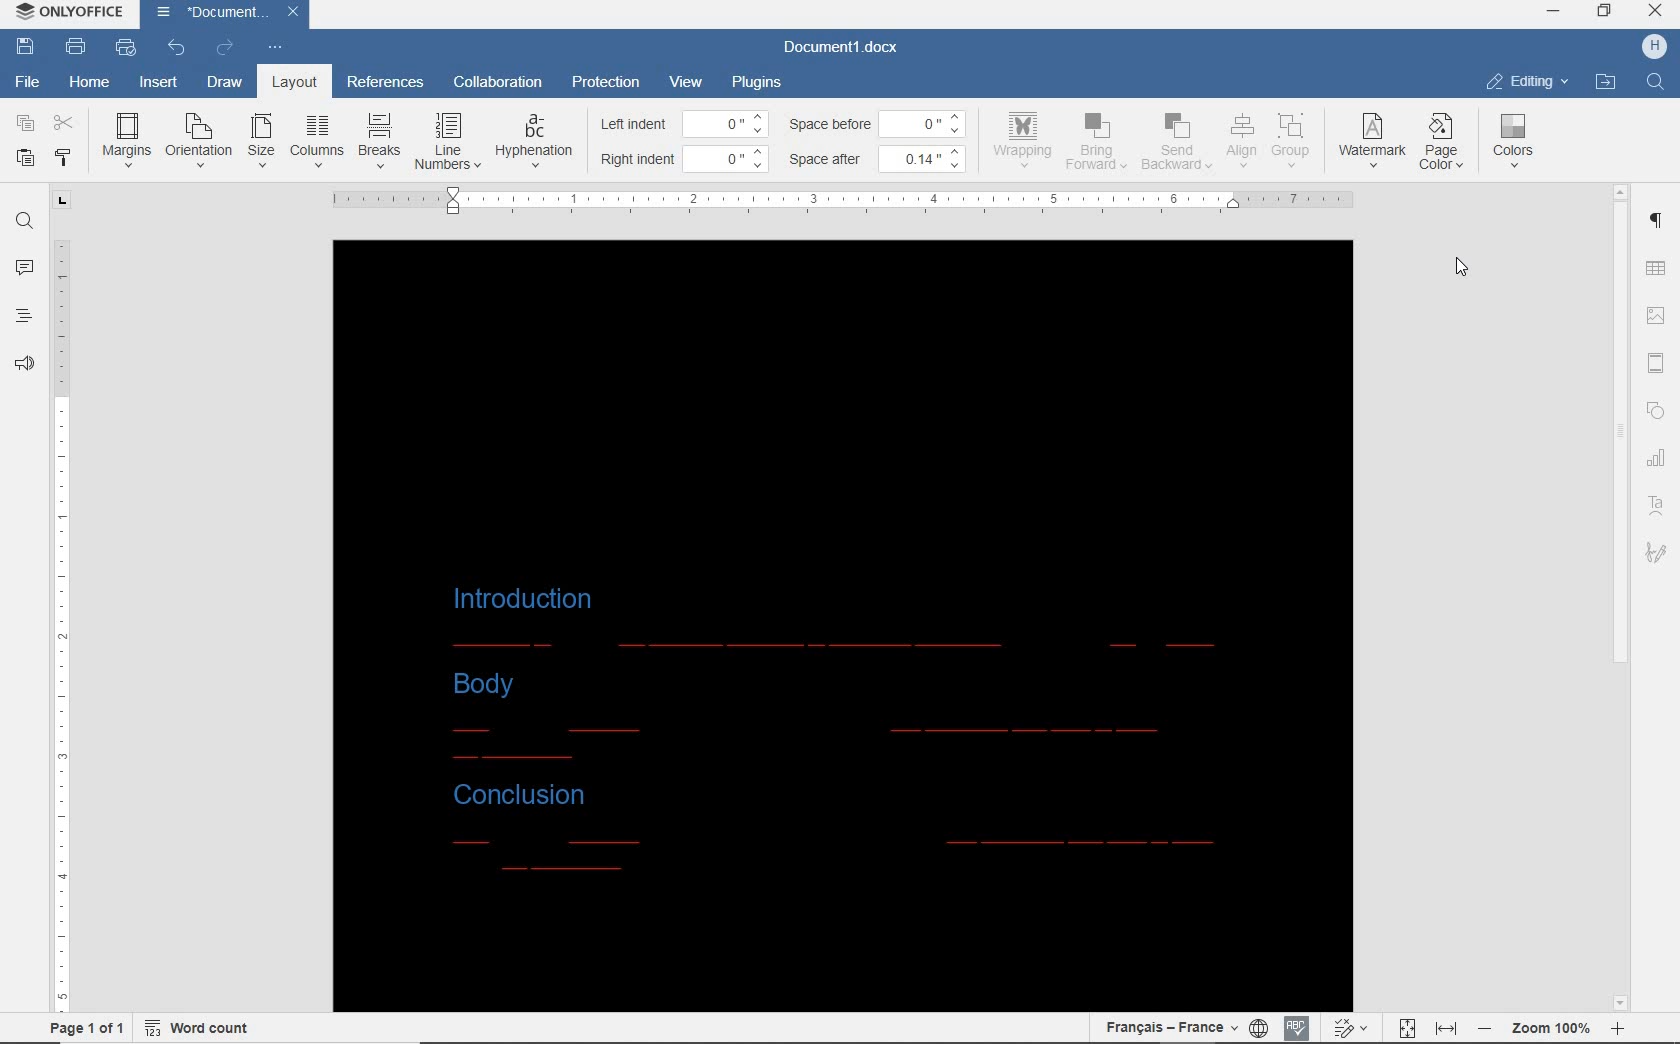 The width and height of the screenshot is (1680, 1044). What do you see at coordinates (1097, 142) in the screenshot?
I see `bring forward` at bounding box center [1097, 142].